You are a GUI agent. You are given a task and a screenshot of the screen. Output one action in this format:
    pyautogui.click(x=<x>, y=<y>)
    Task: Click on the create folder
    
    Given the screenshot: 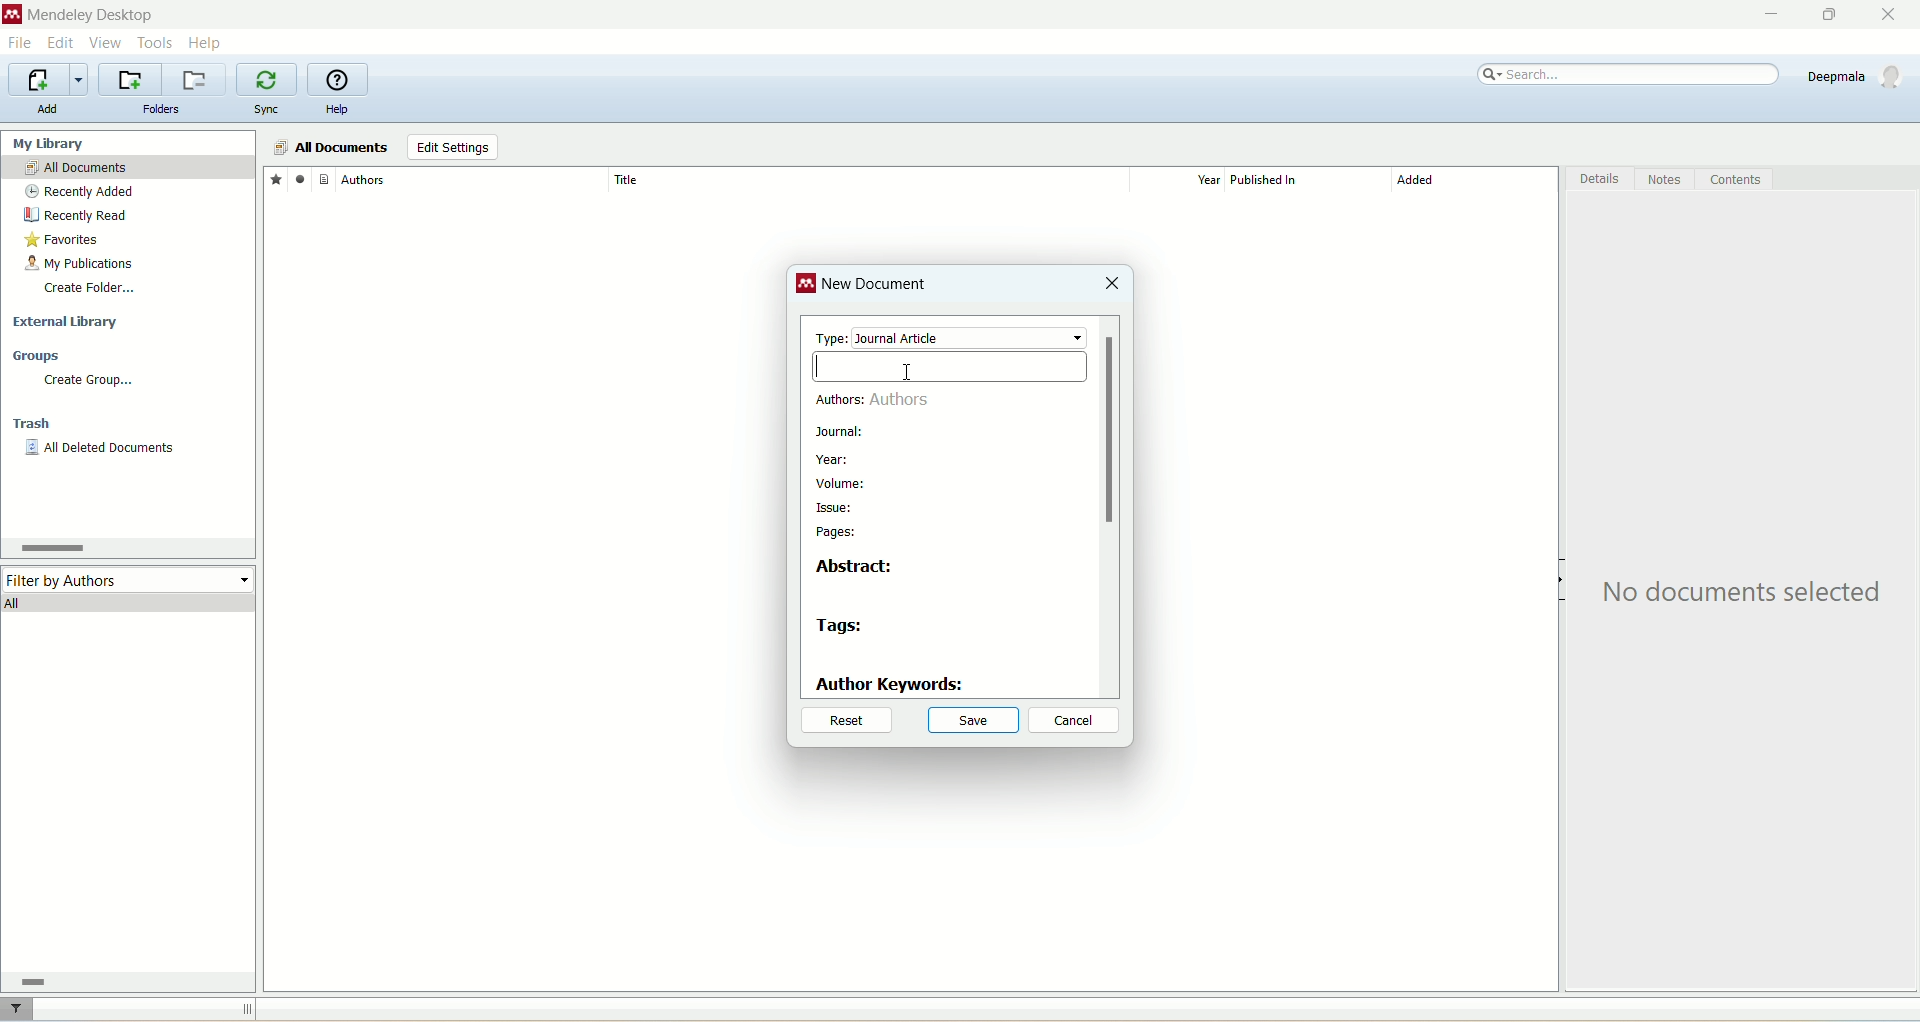 What is the action you would take?
    pyautogui.click(x=89, y=287)
    